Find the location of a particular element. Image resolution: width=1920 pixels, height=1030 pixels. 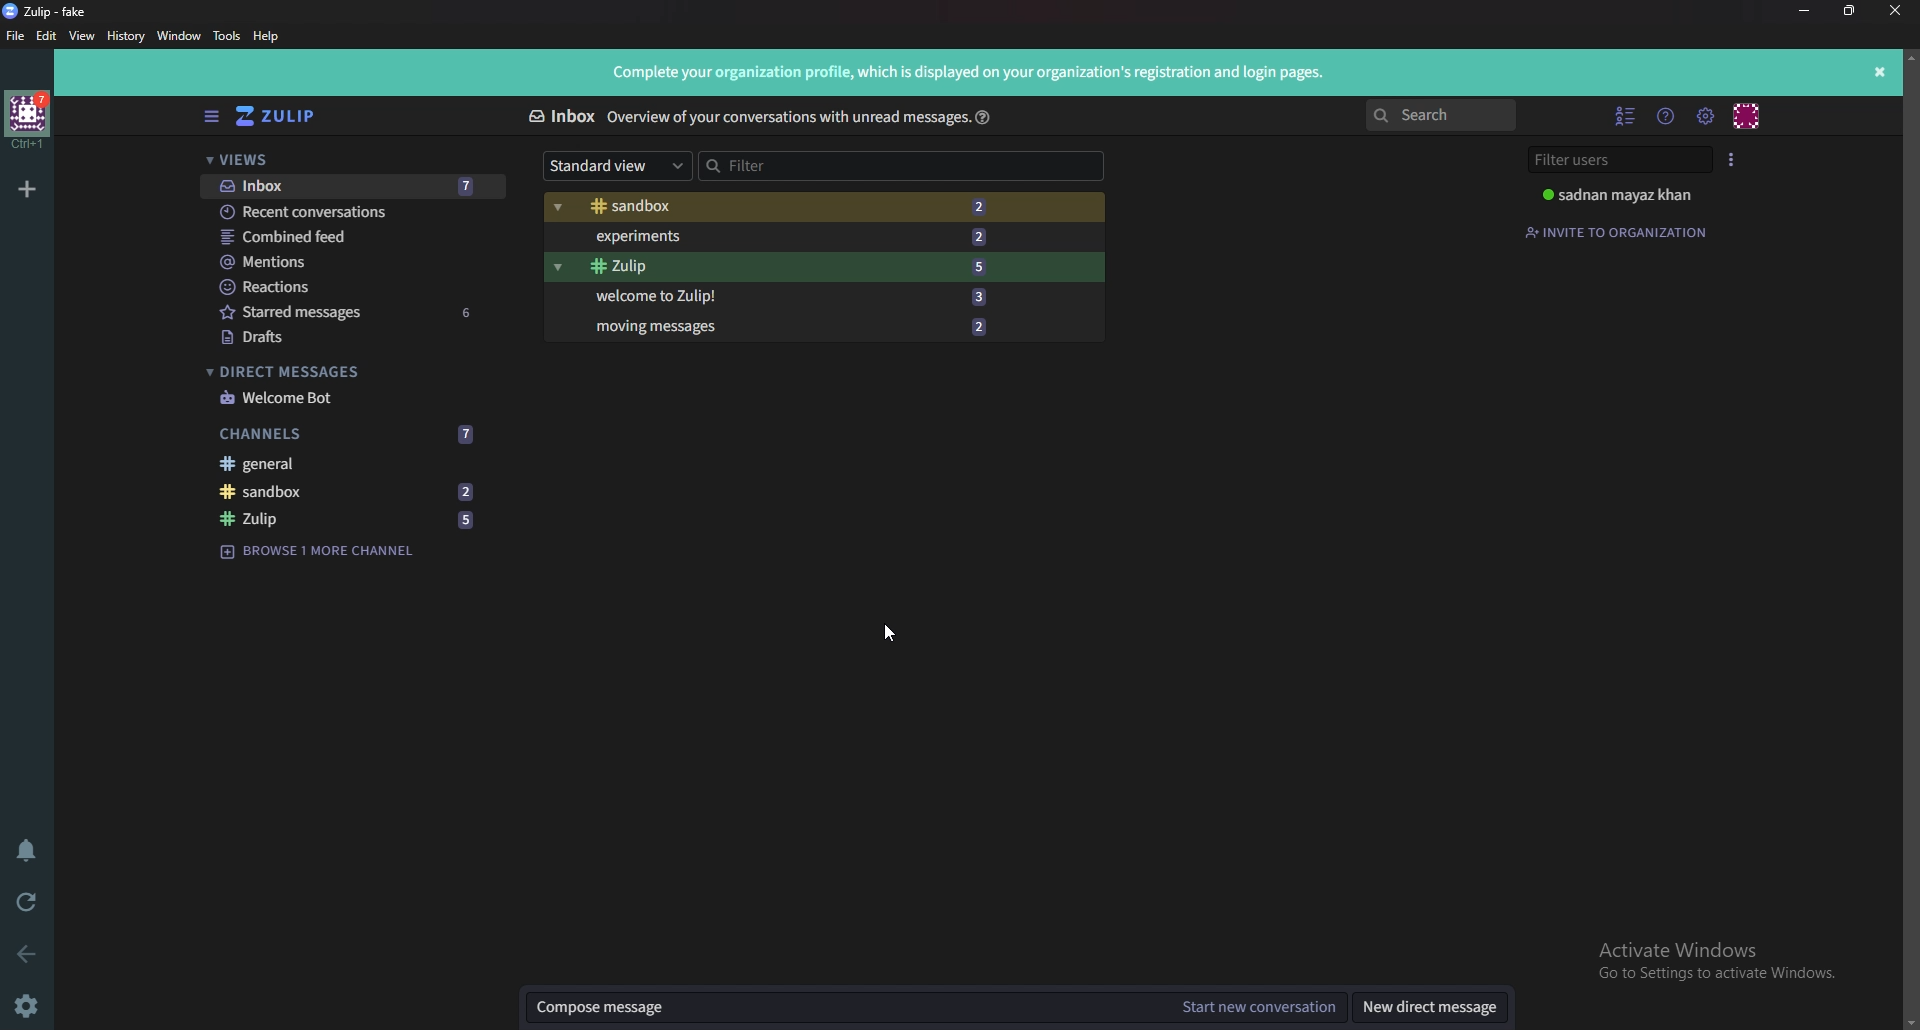

resize is located at coordinates (1849, 11).